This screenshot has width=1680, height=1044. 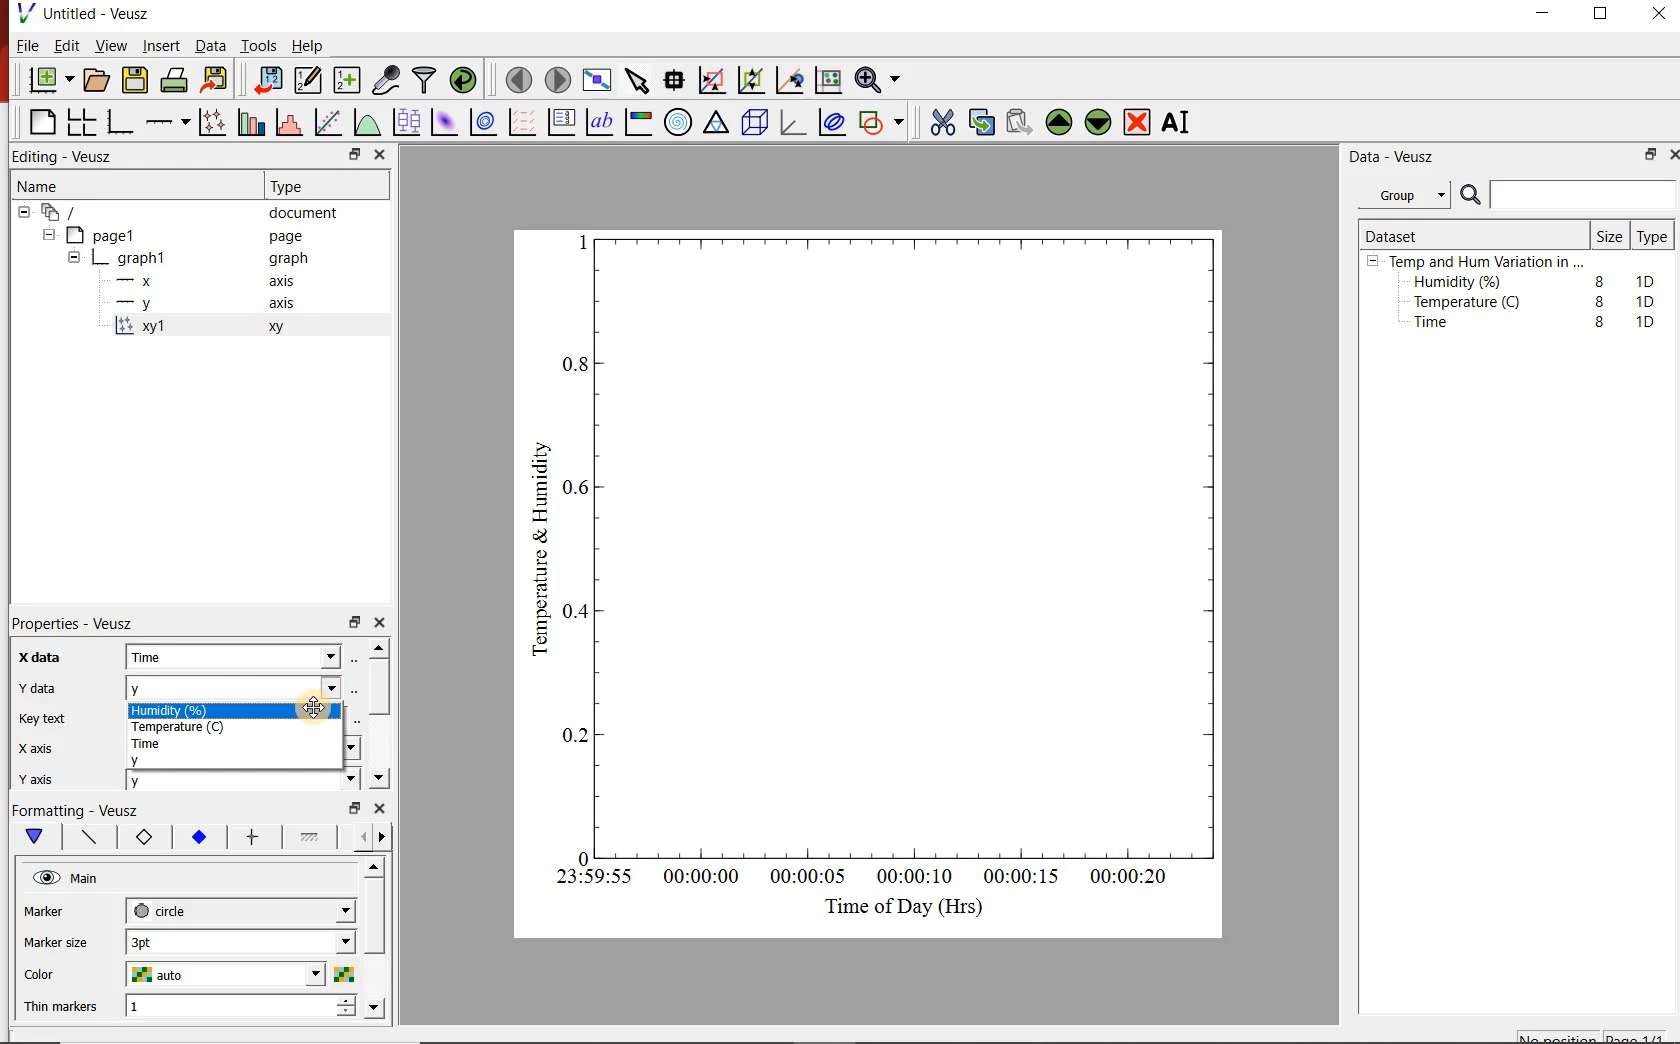 What do you see at coordinates (169, 120) in the screenshot?
I see `add an axis to a plot` at bounding box center [169, 120].